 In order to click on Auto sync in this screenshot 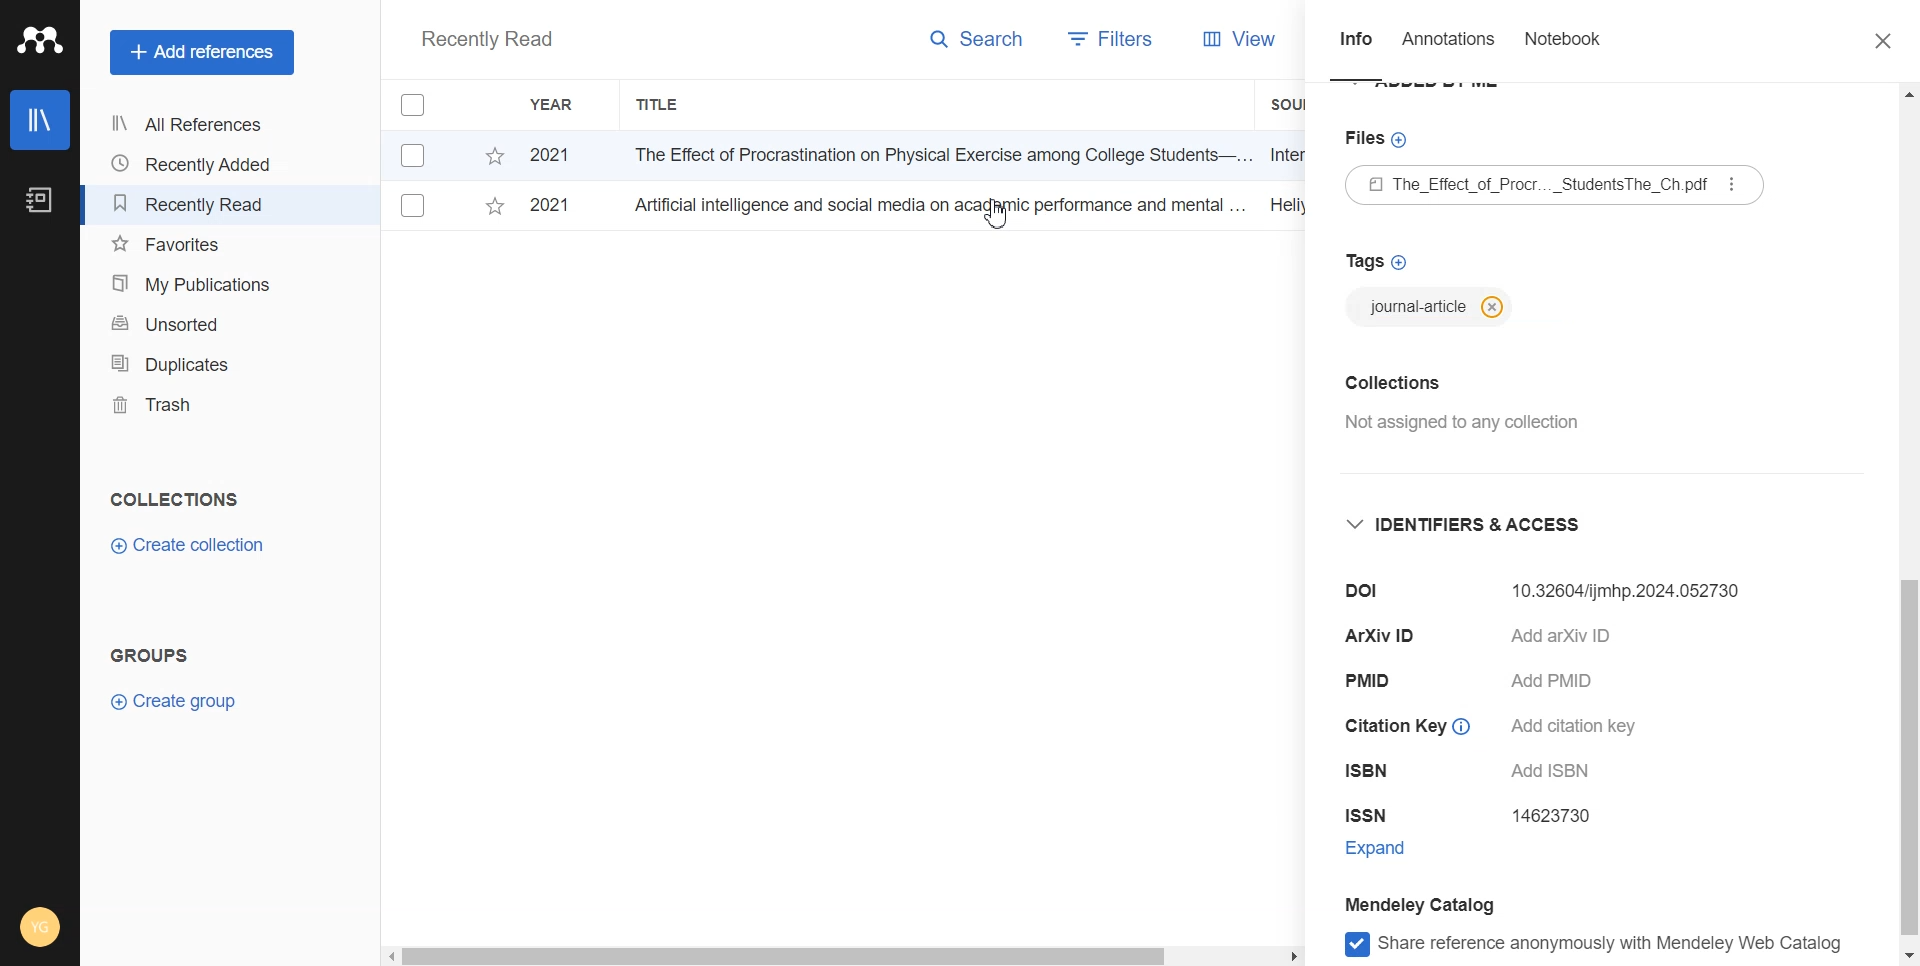, I will do `click(37, 847)`.